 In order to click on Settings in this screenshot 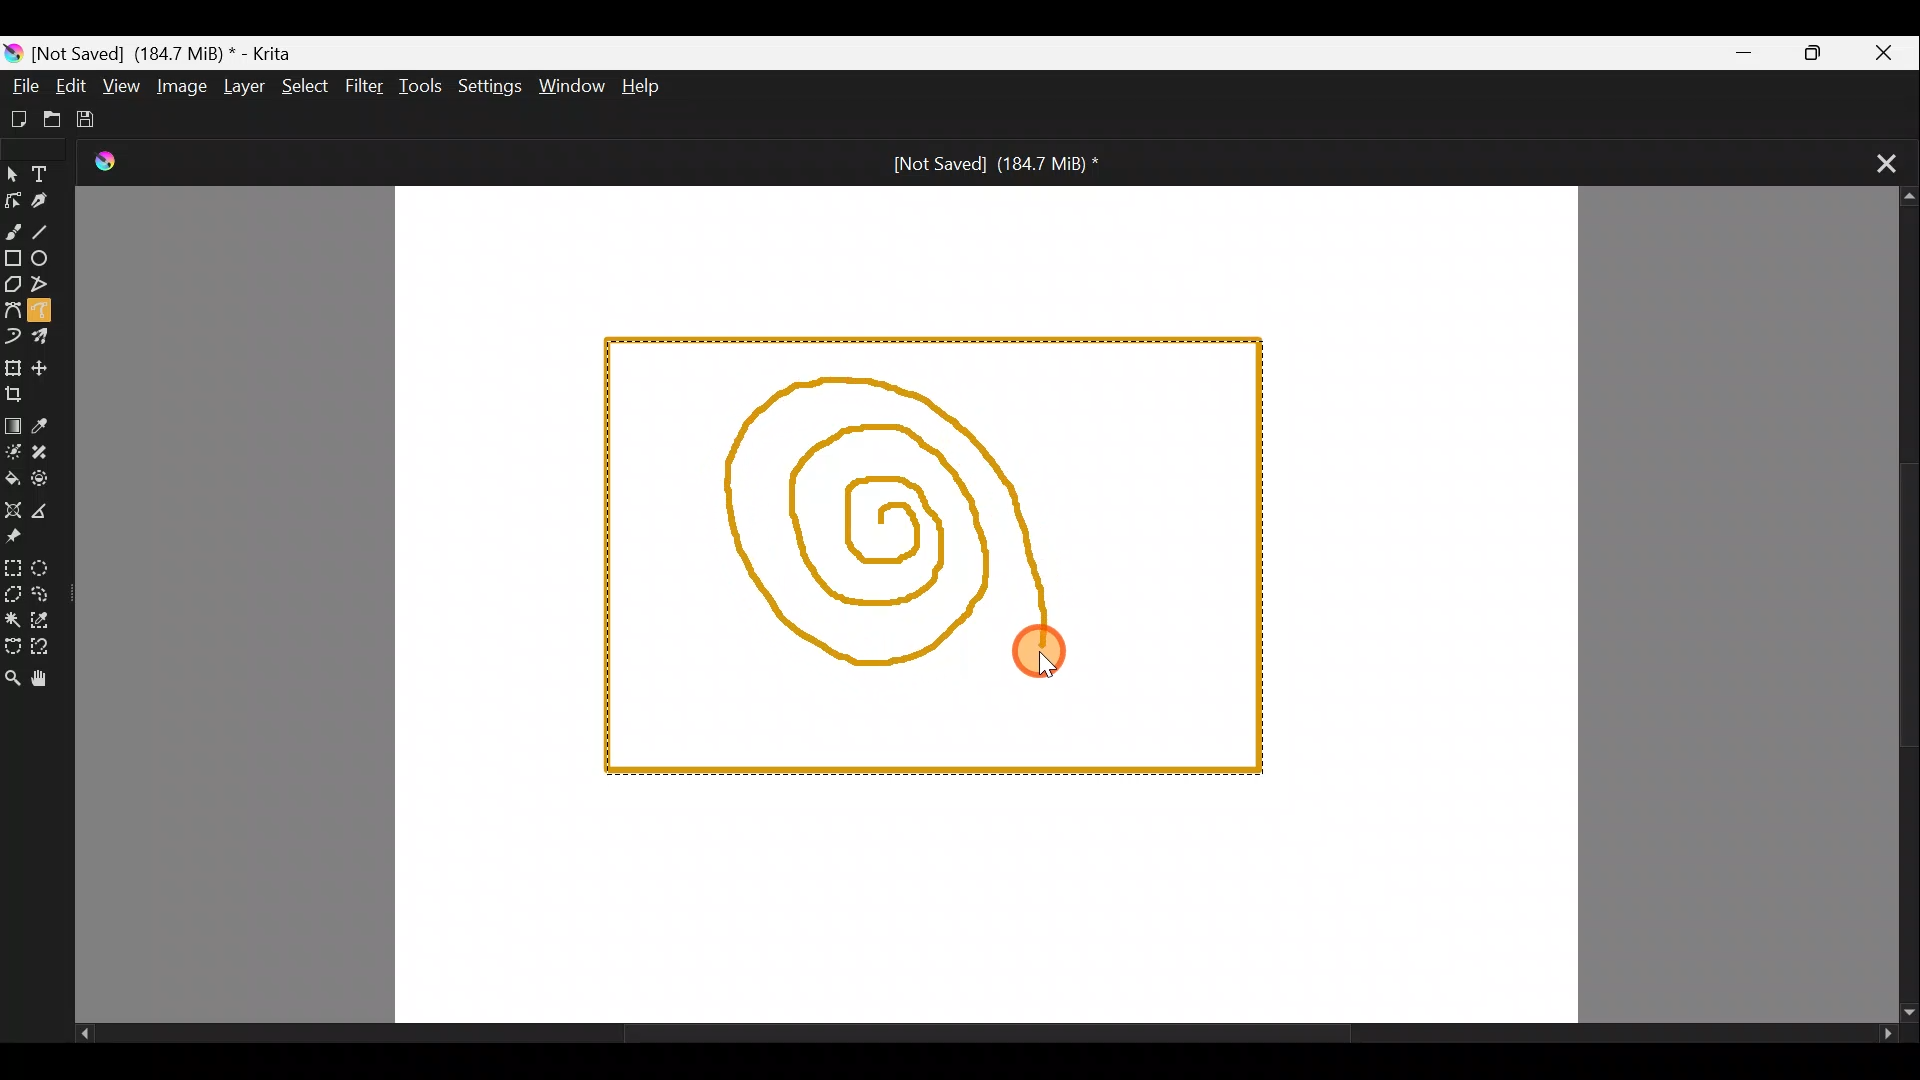, I will do `click(488, 85)`.